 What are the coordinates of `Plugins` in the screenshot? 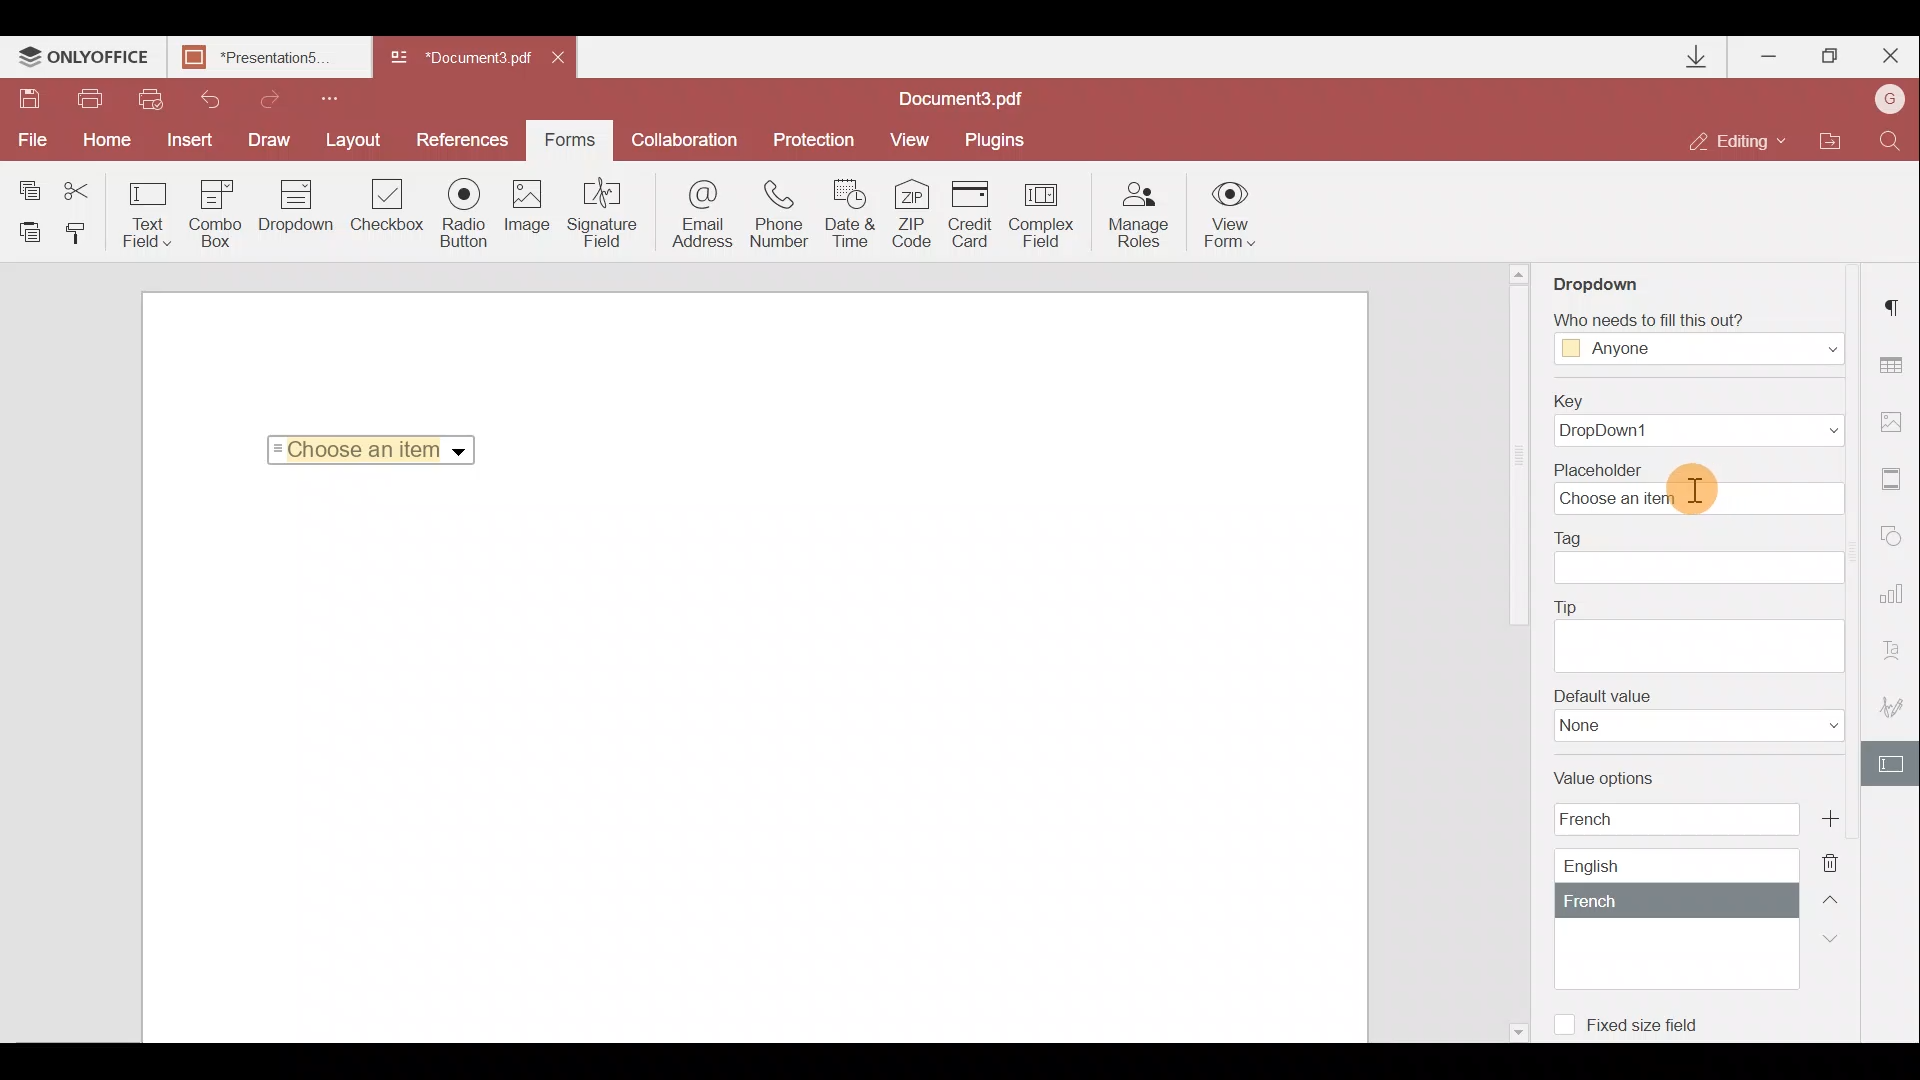 It's located at (998, 137).